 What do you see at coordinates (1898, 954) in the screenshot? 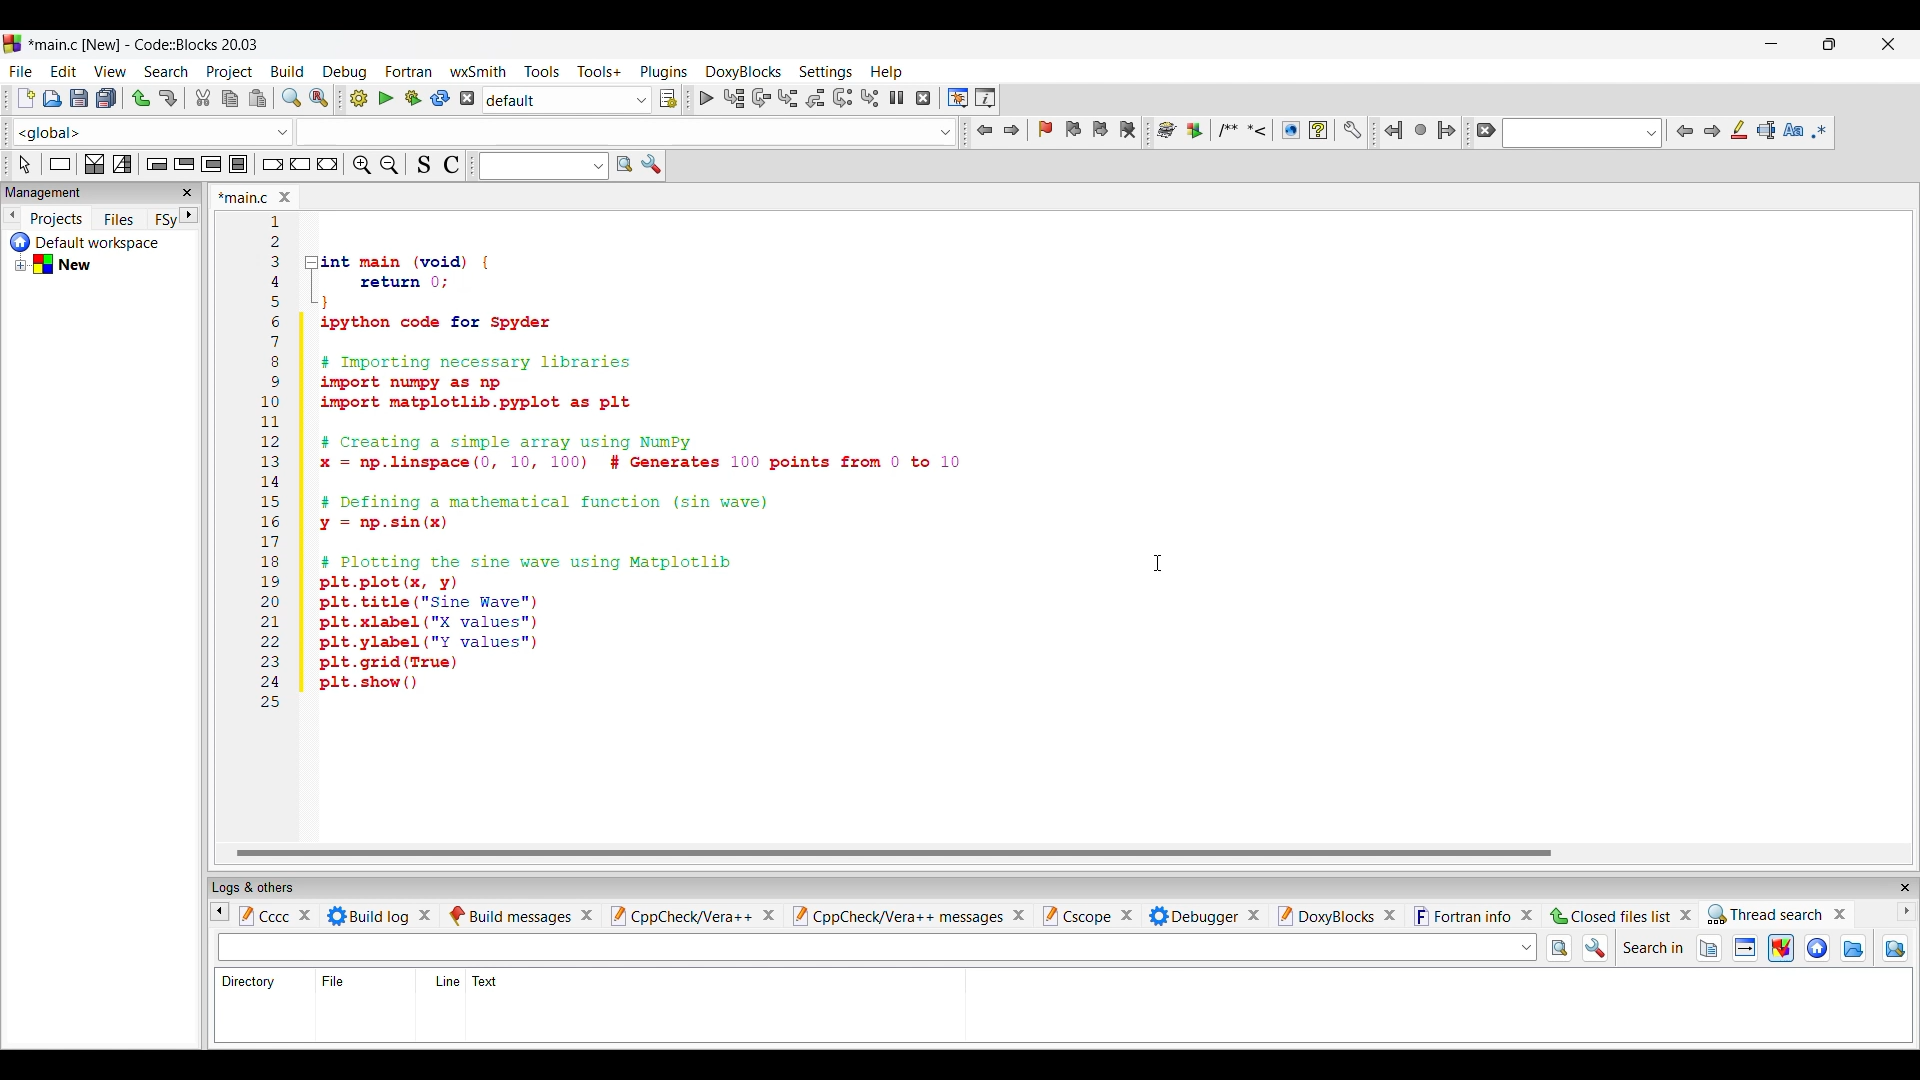
I see `search folder` at bounding box center [1898, 954].